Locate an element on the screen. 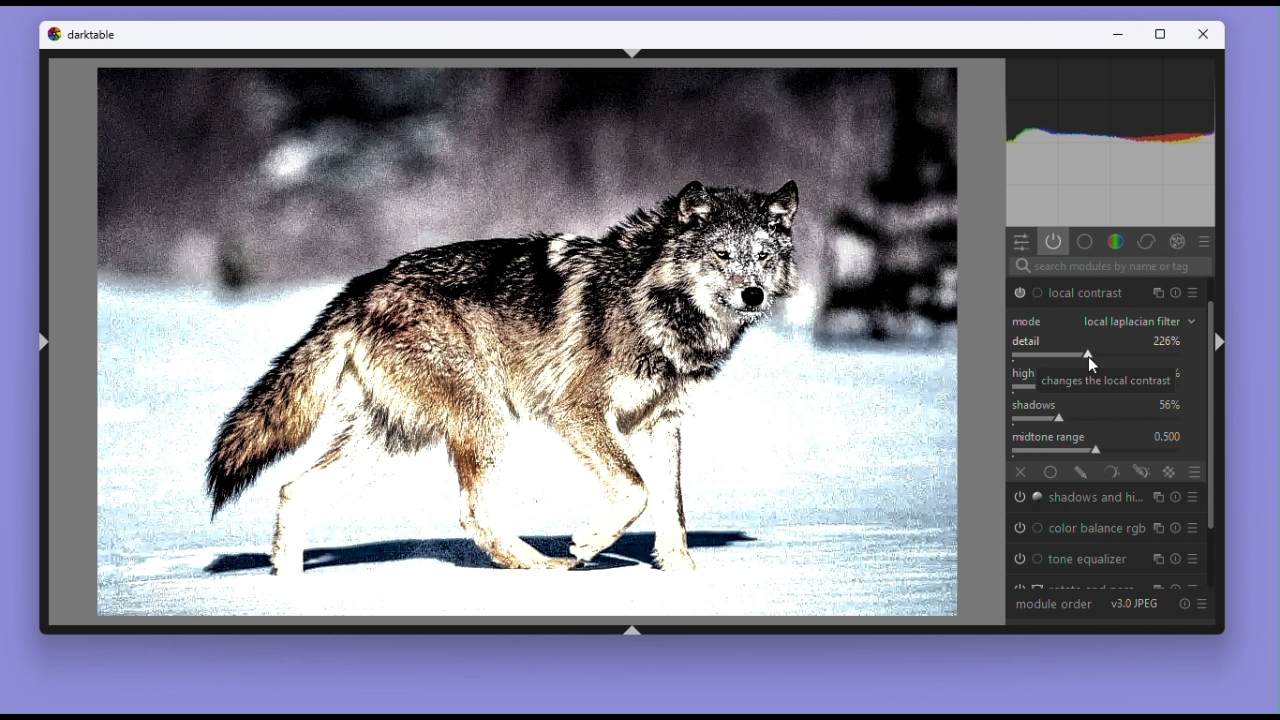  'shadows and highlights' is switched on is located at coordinates (1027, 499).